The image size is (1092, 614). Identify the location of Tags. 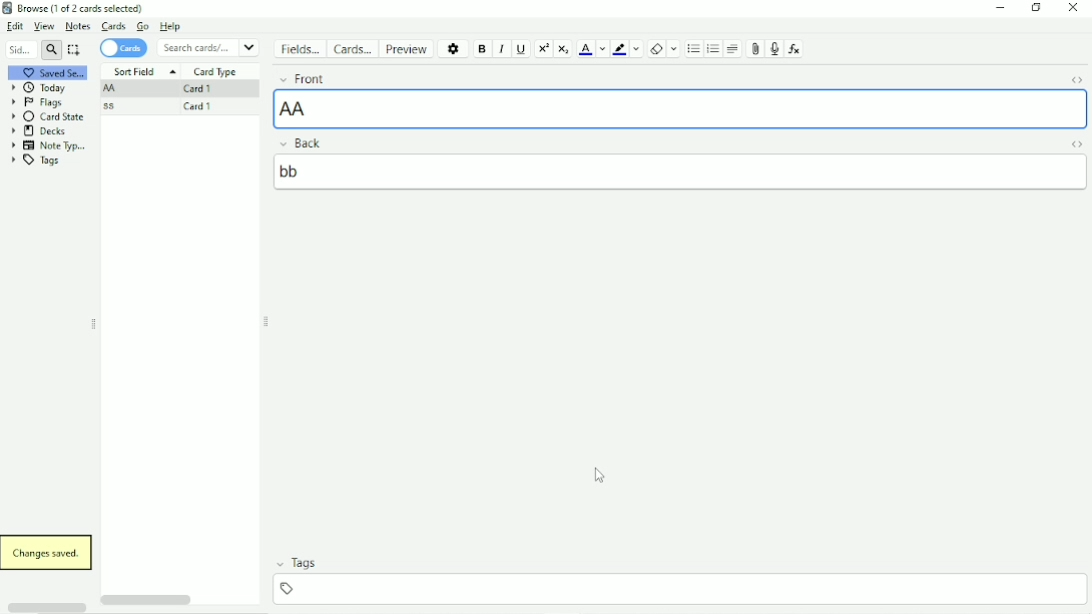
(36, 161).